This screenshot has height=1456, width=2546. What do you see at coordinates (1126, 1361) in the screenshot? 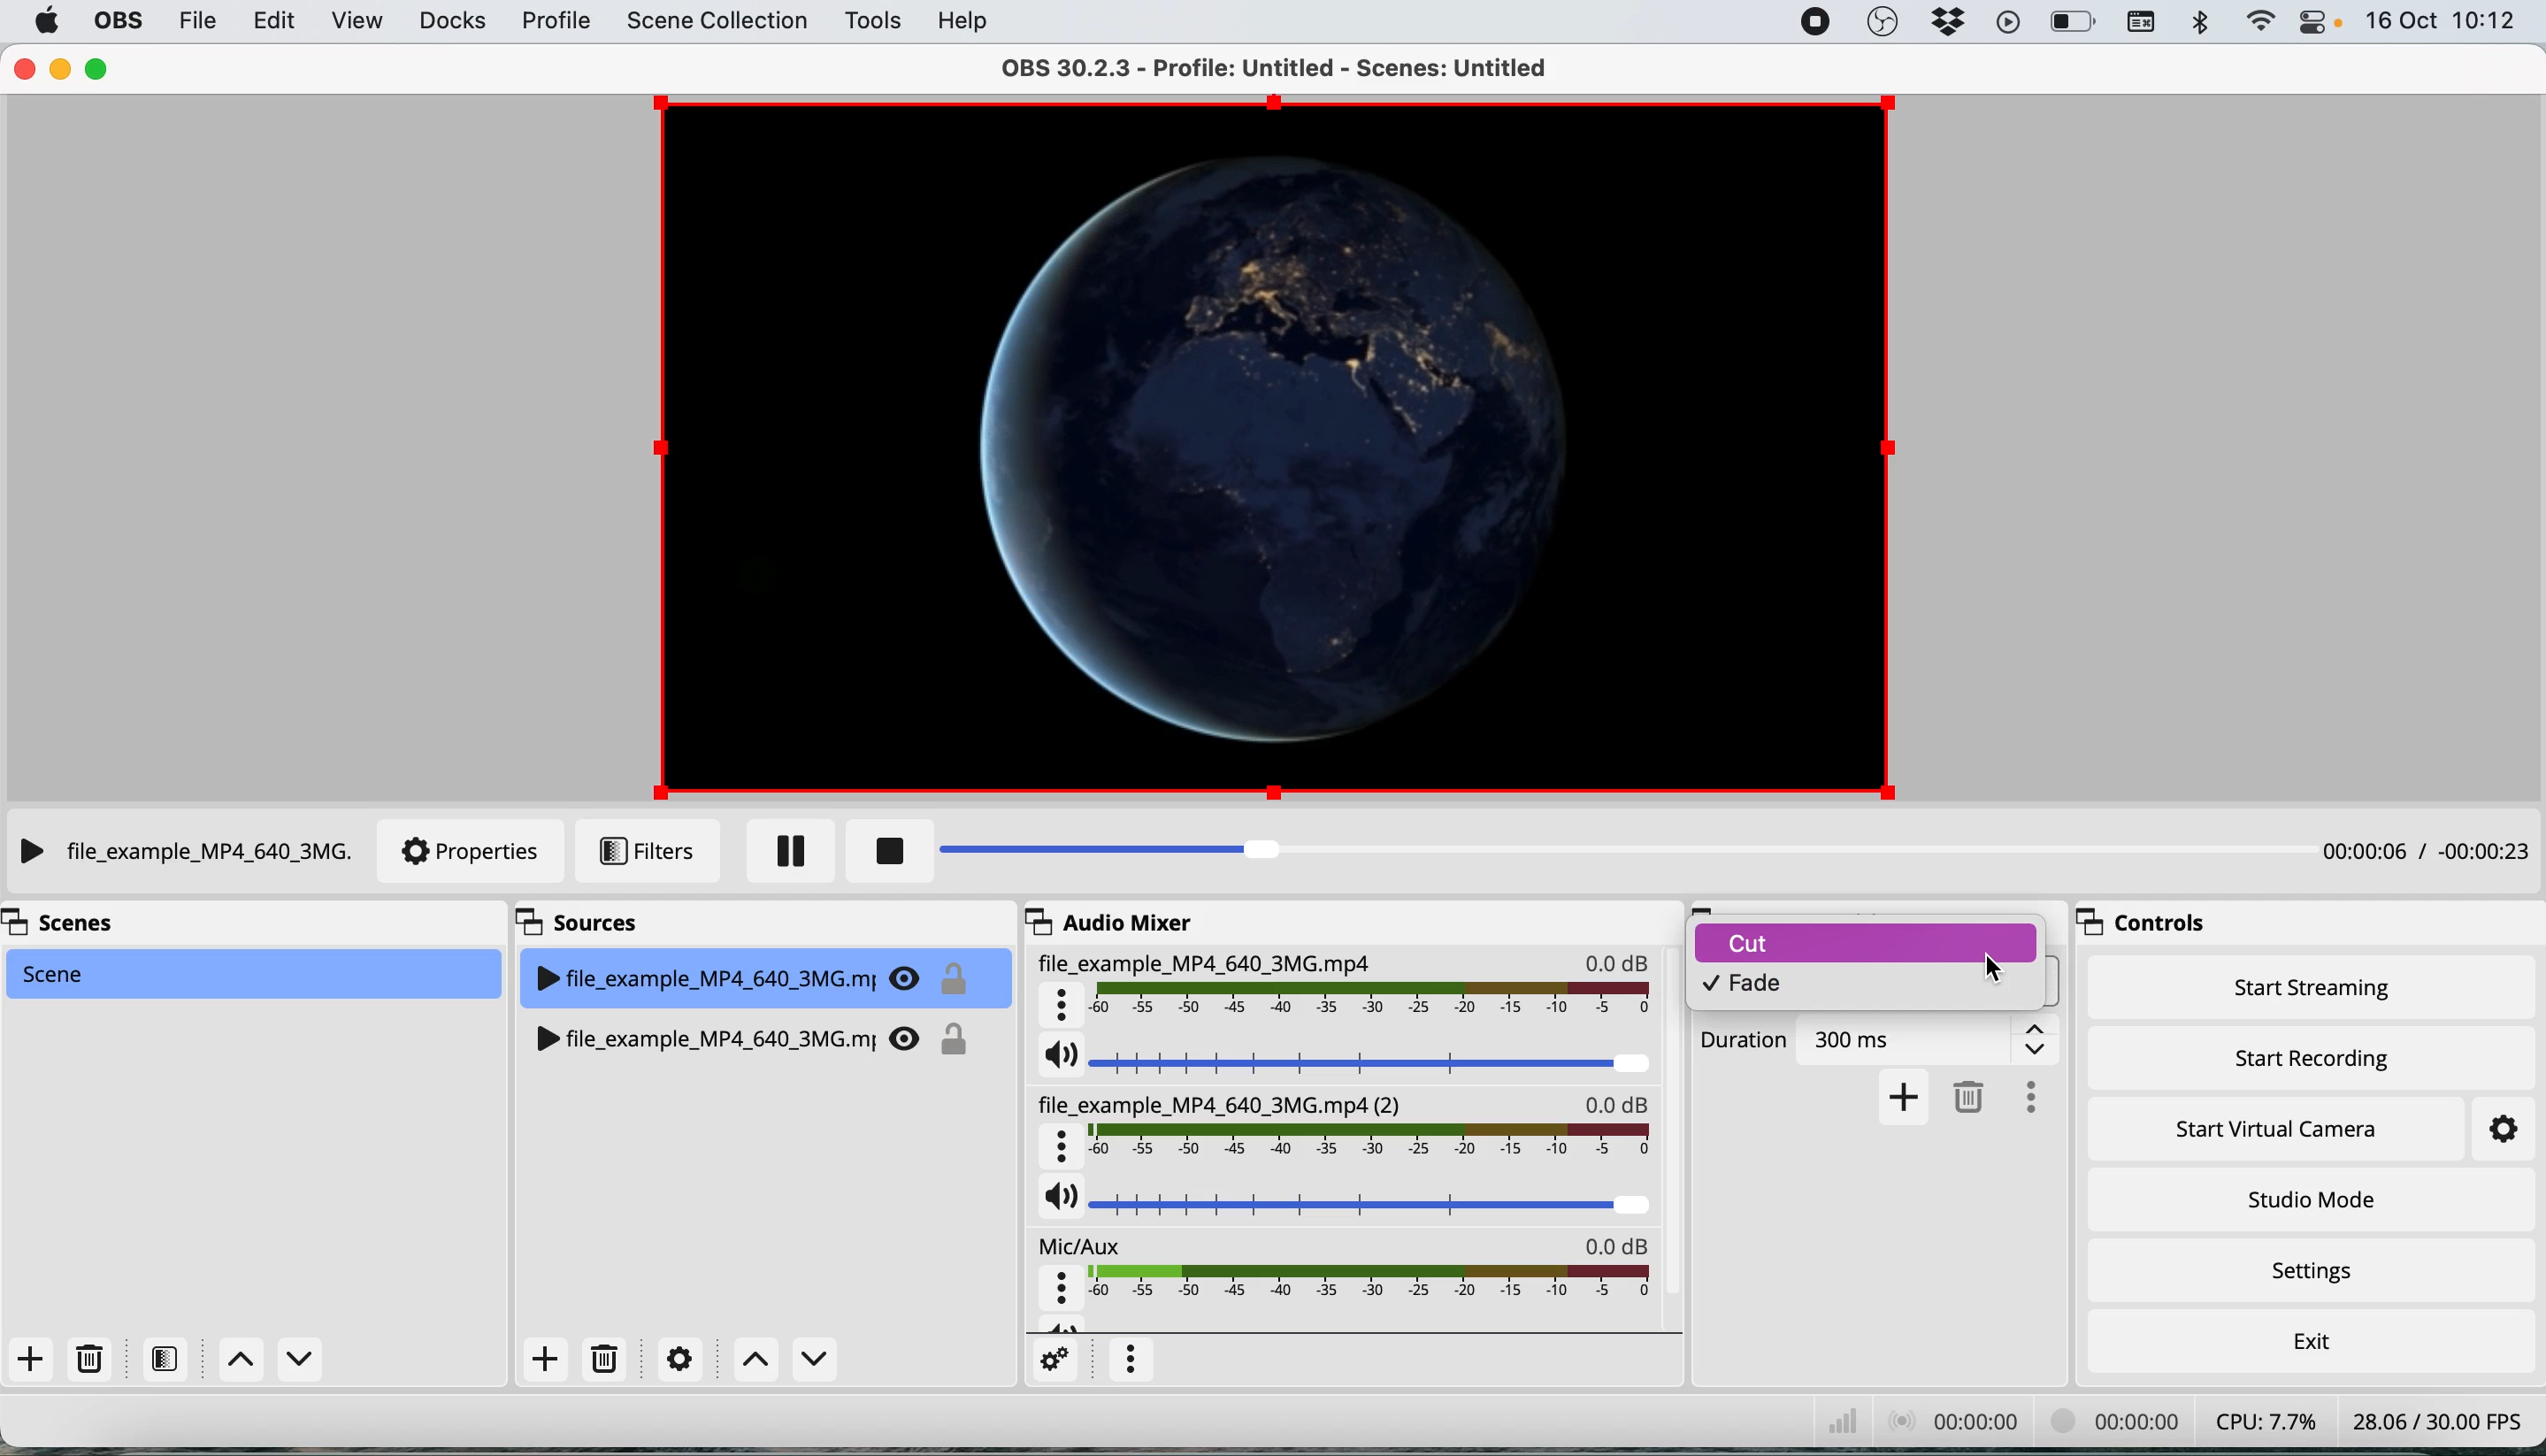
I see `more options` at bounding box center [1126, 1361].